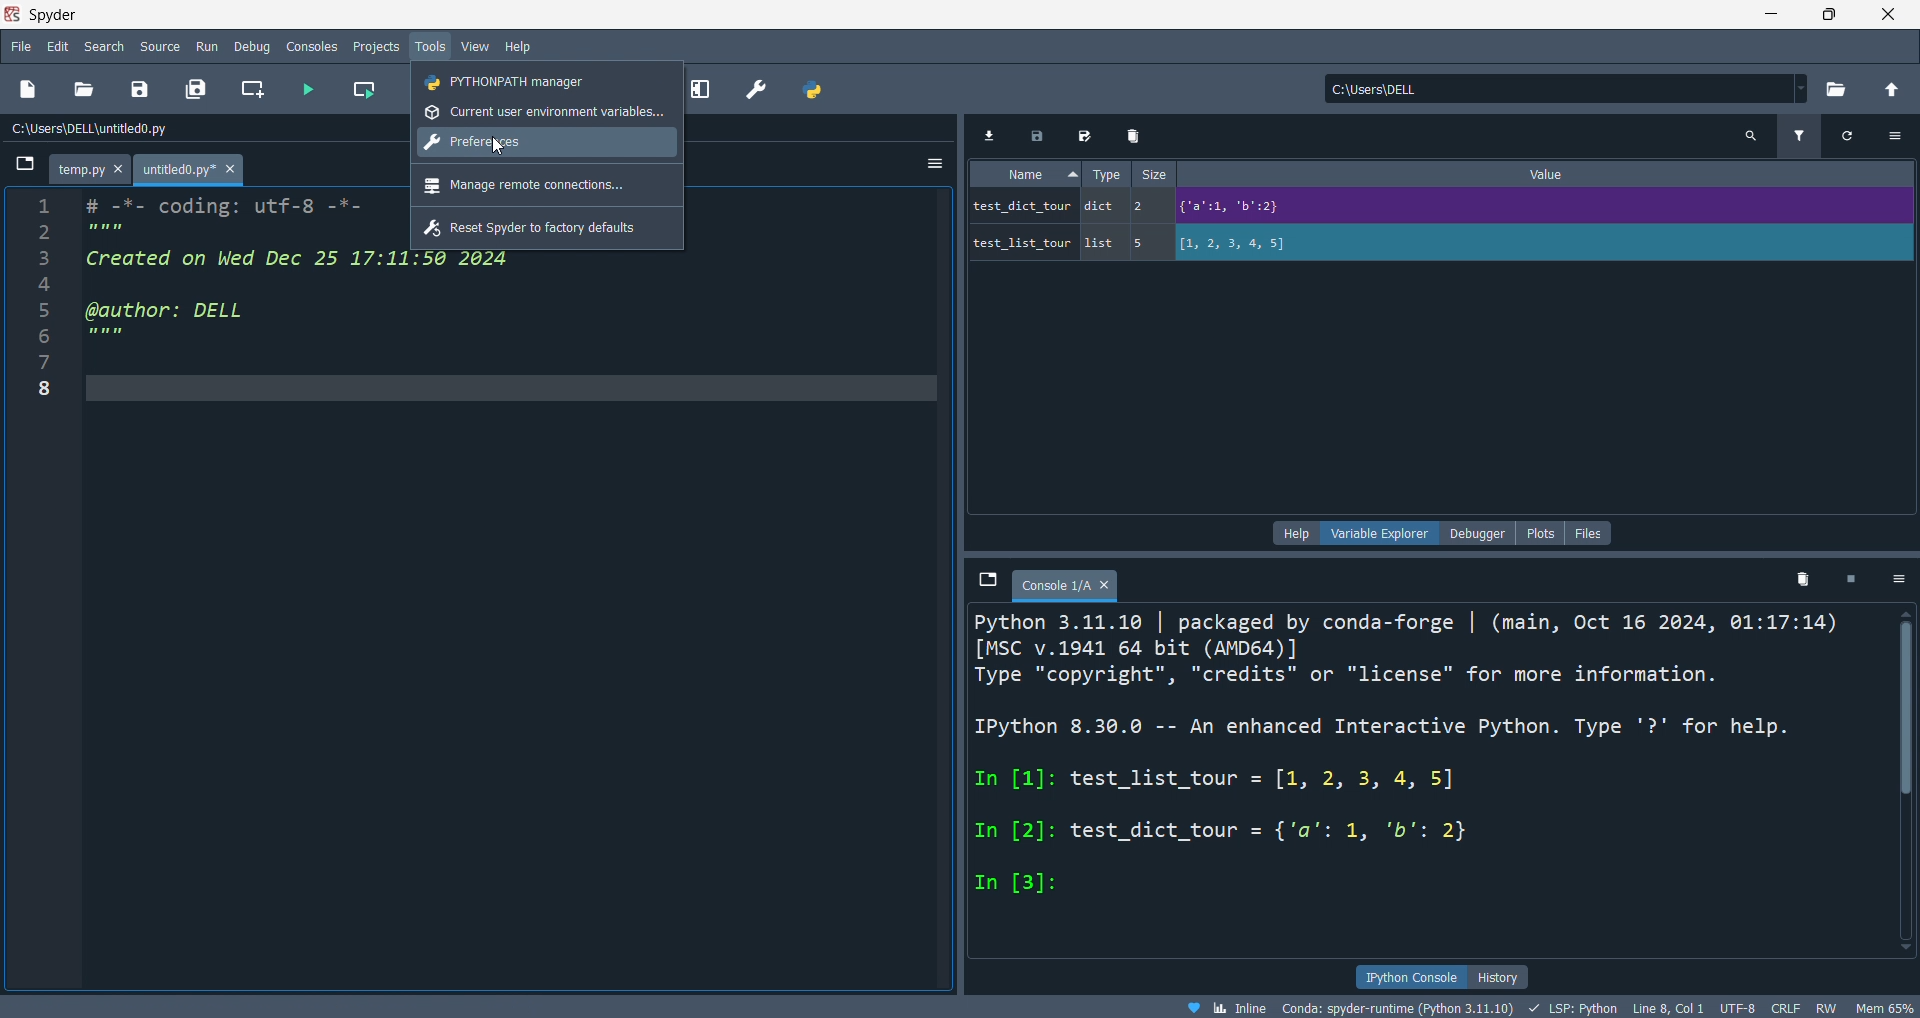 The image size is (1920, 1018). I want to click on file, so click(21, 46).